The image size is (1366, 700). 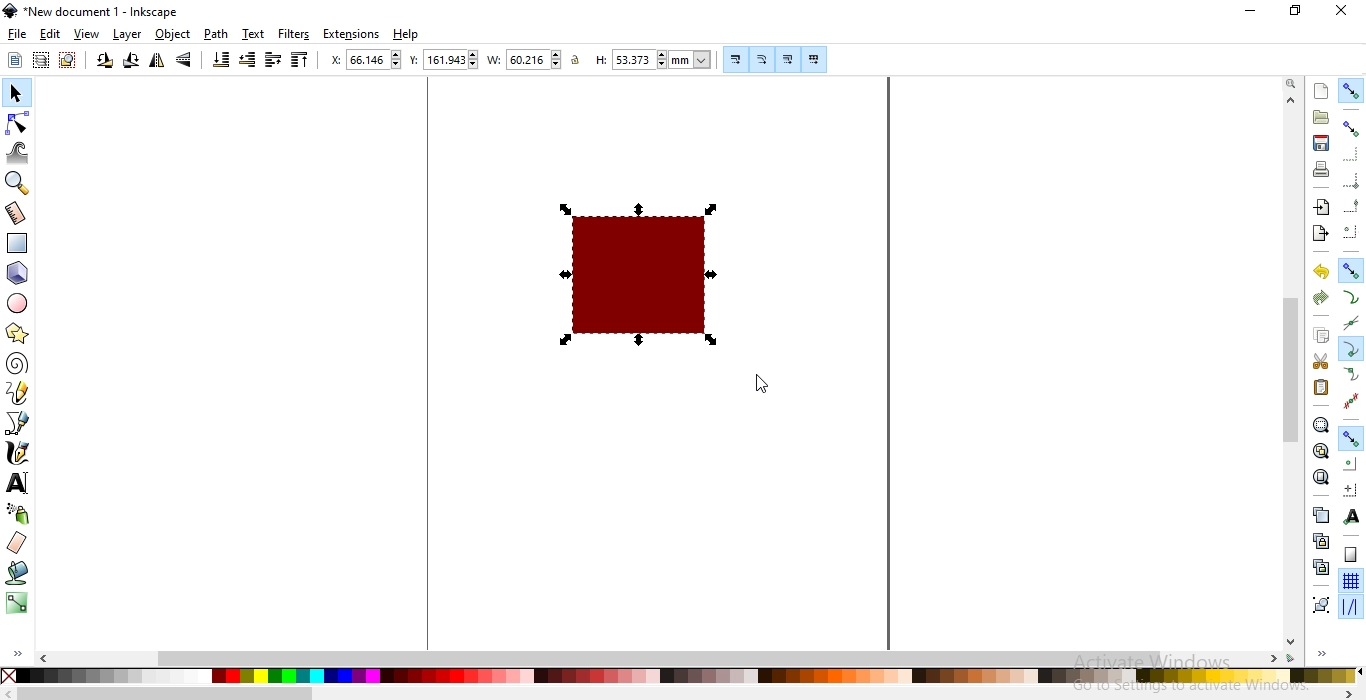 I want to click on snap to path intersections, so click(x=1350, y=324).